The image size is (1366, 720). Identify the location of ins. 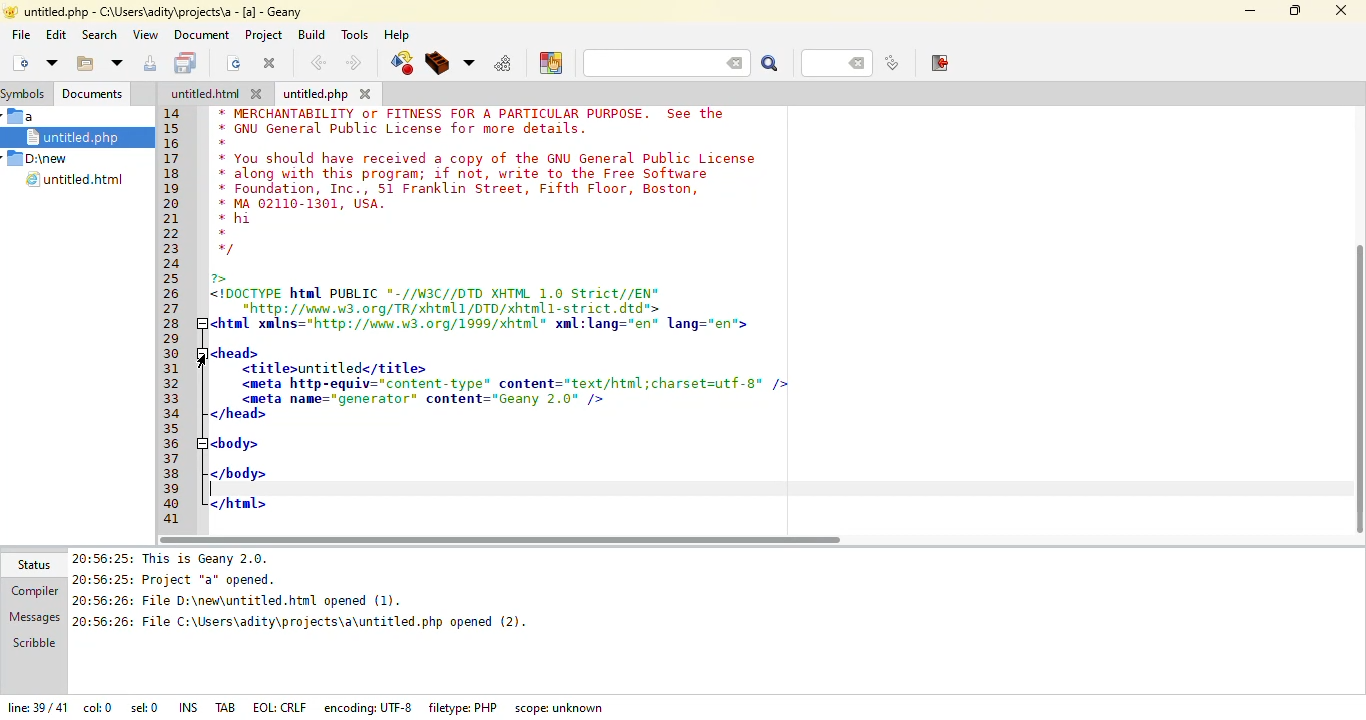
(186, 709).